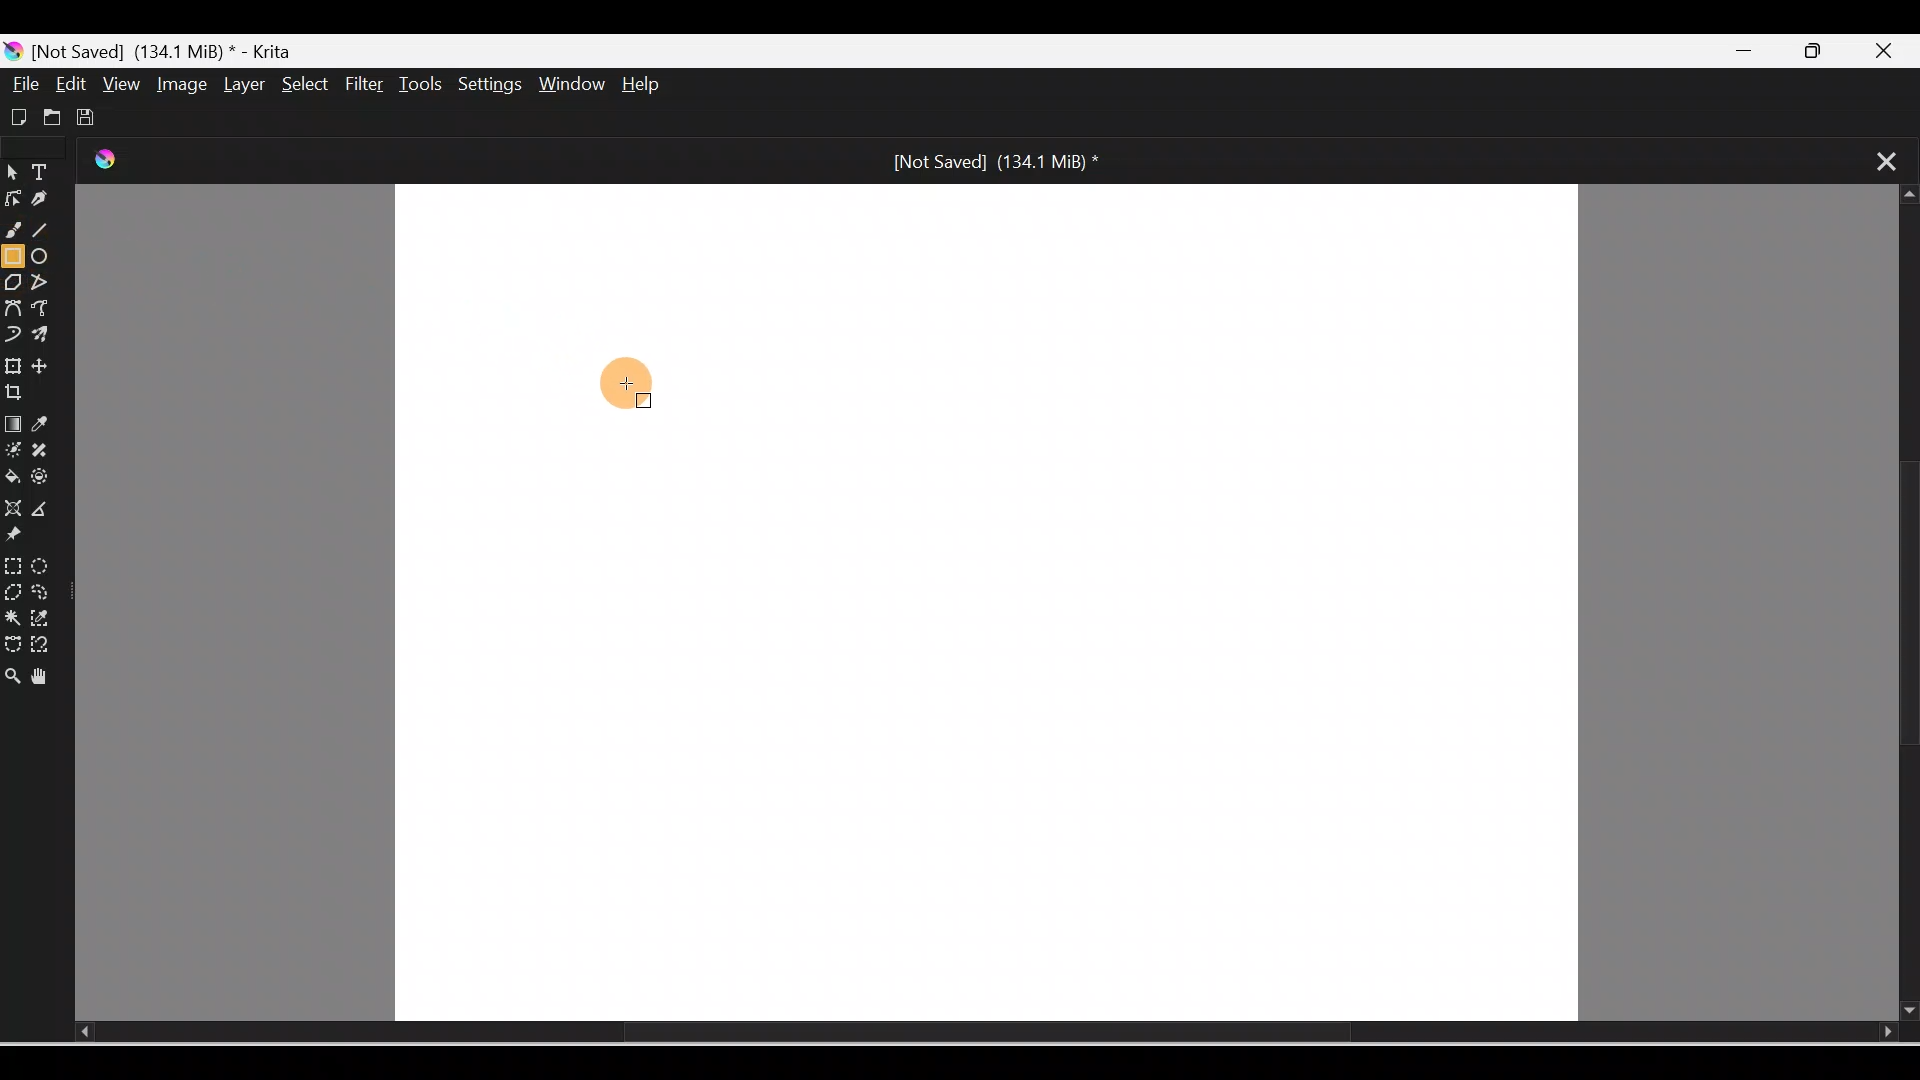 The image size is (1920, 1080). What do you see at coordinates (13, 478) in the screenshot?
I see `Fill a contiguous area of color with color` at bounding box center [13, 478].